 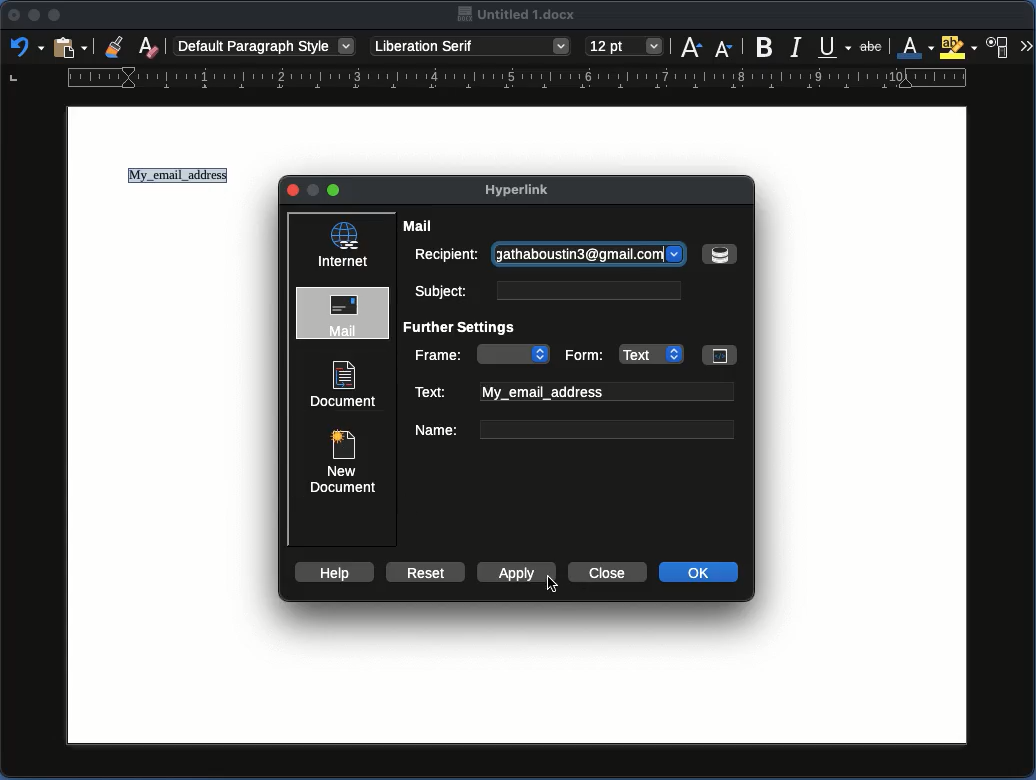 I want to click on mailto:agathaboustin3@g, so click(x=589, y=251).